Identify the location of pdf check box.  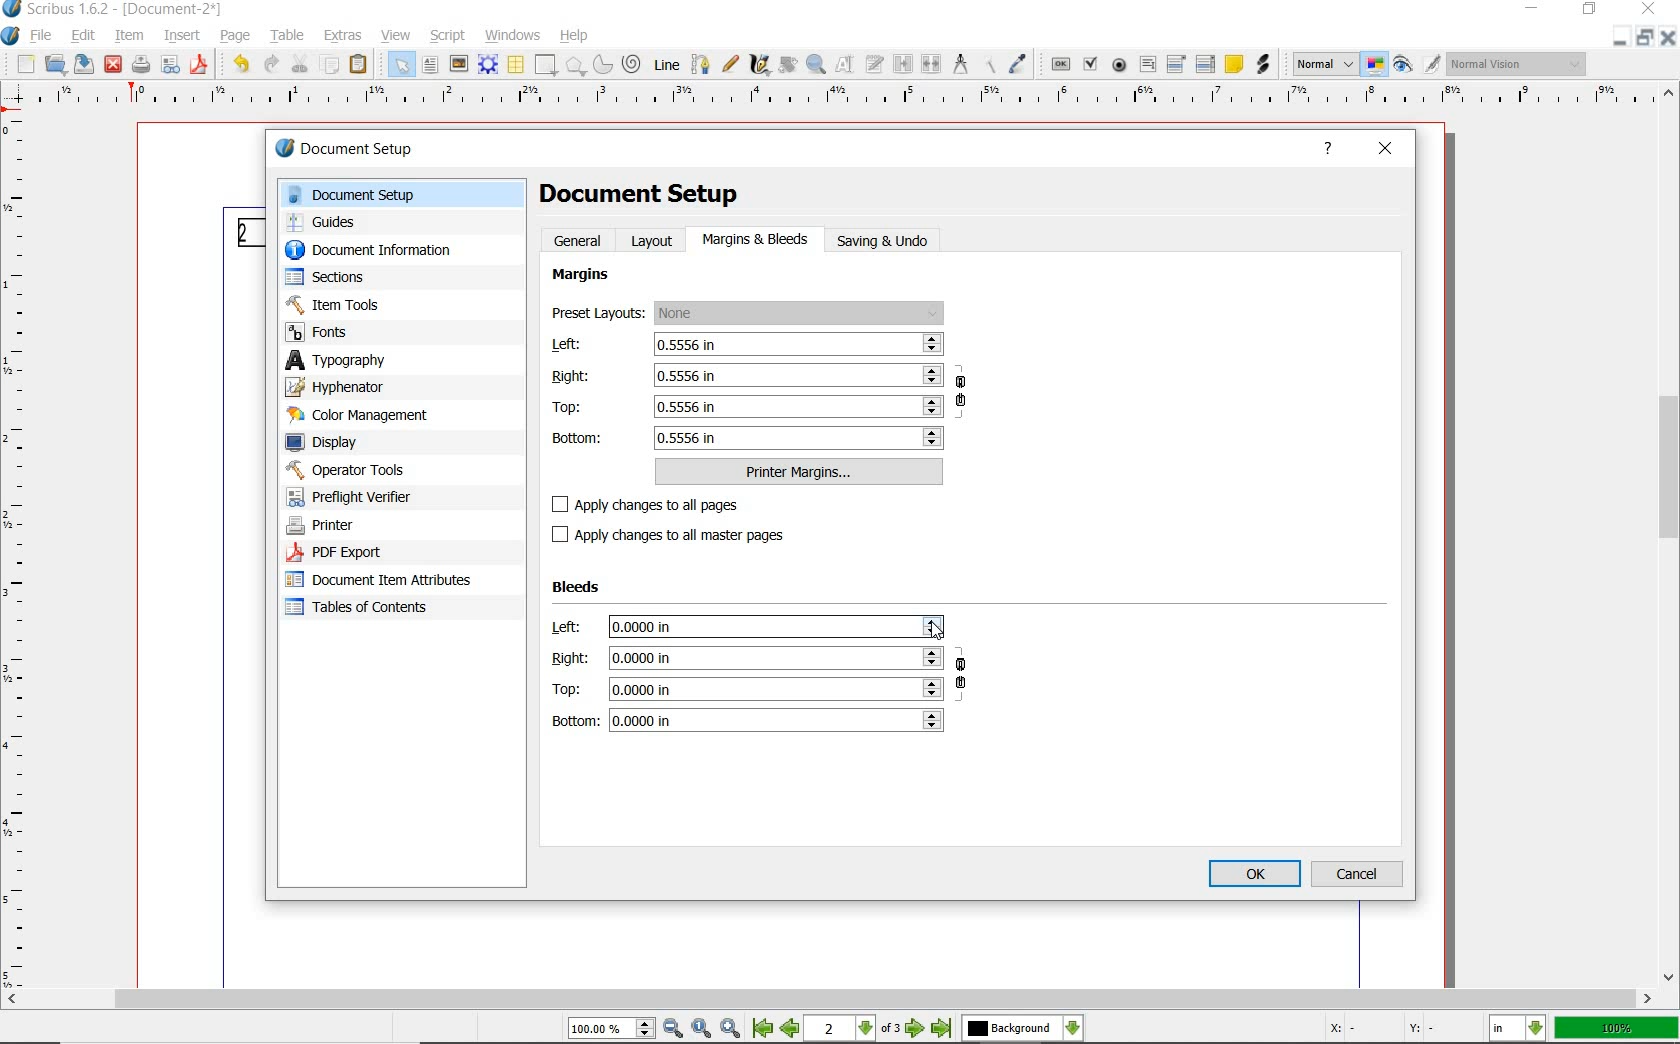
(1092, 66).